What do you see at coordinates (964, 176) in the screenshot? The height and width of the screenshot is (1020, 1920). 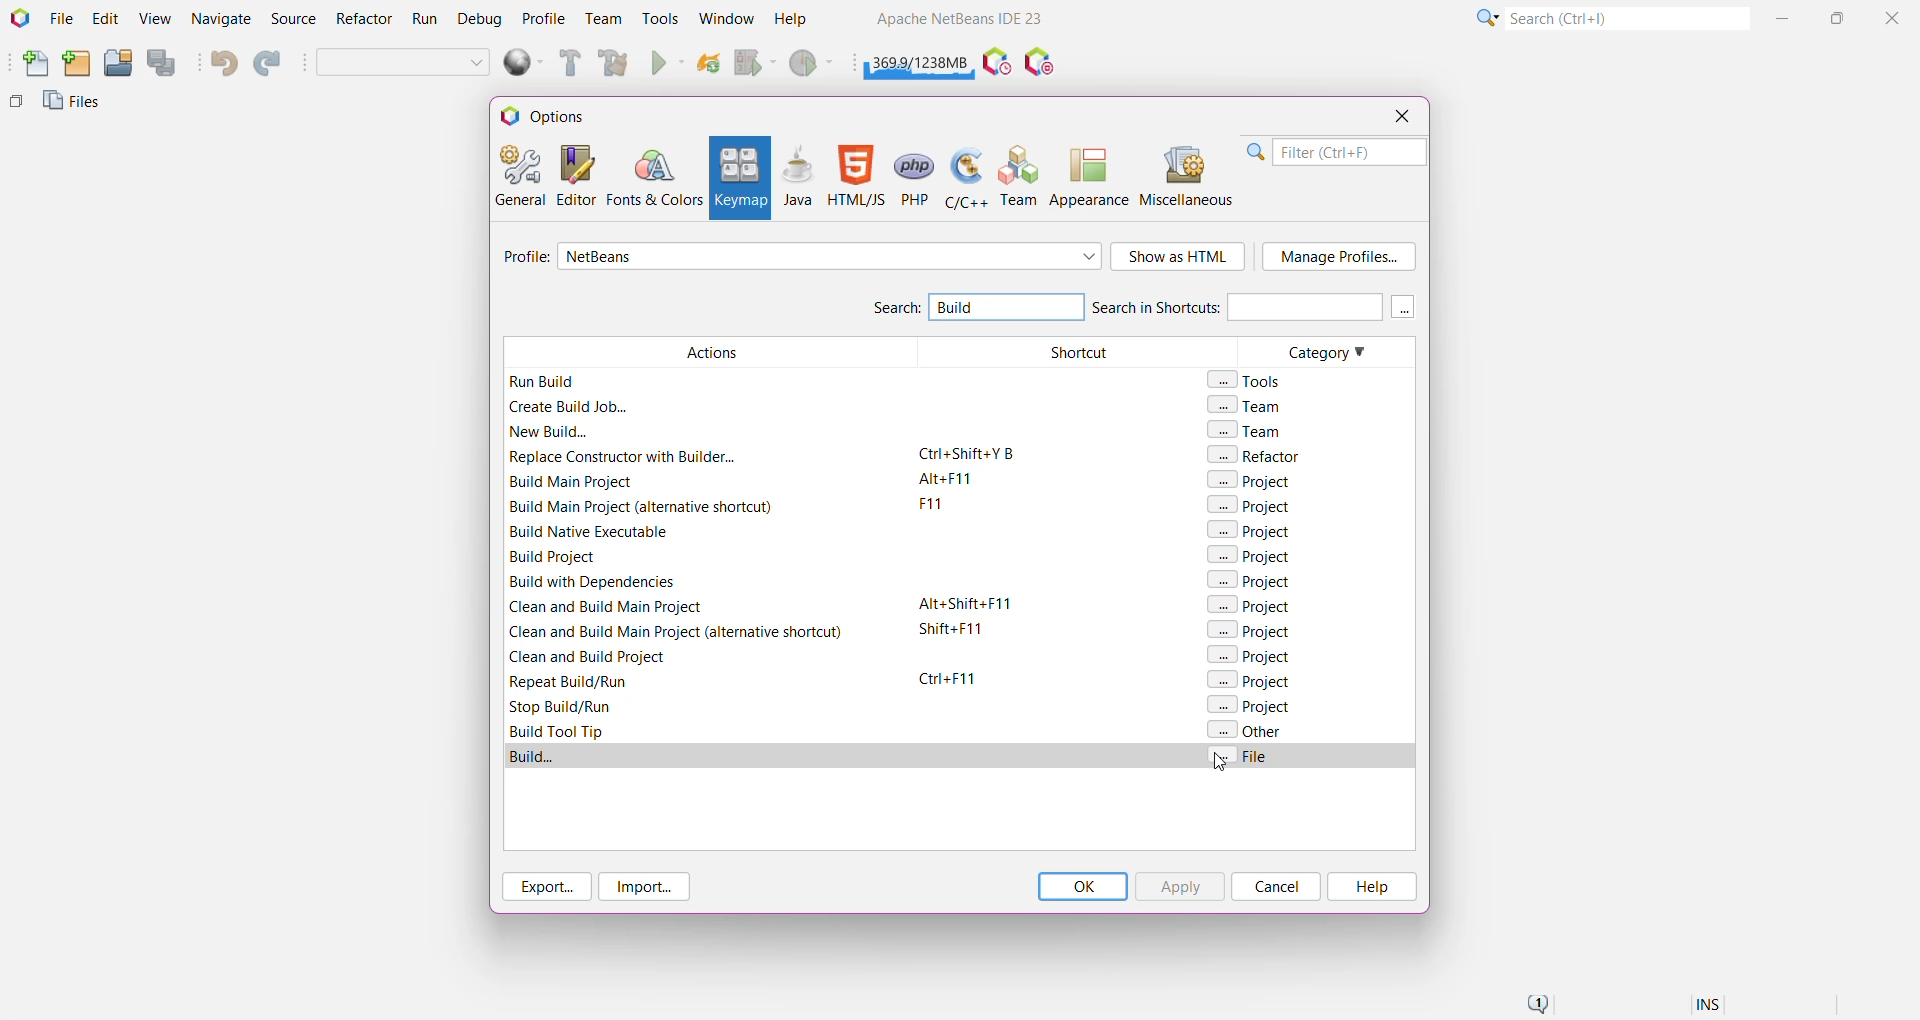 I see `C/C++` at bounding box center [964, 176].